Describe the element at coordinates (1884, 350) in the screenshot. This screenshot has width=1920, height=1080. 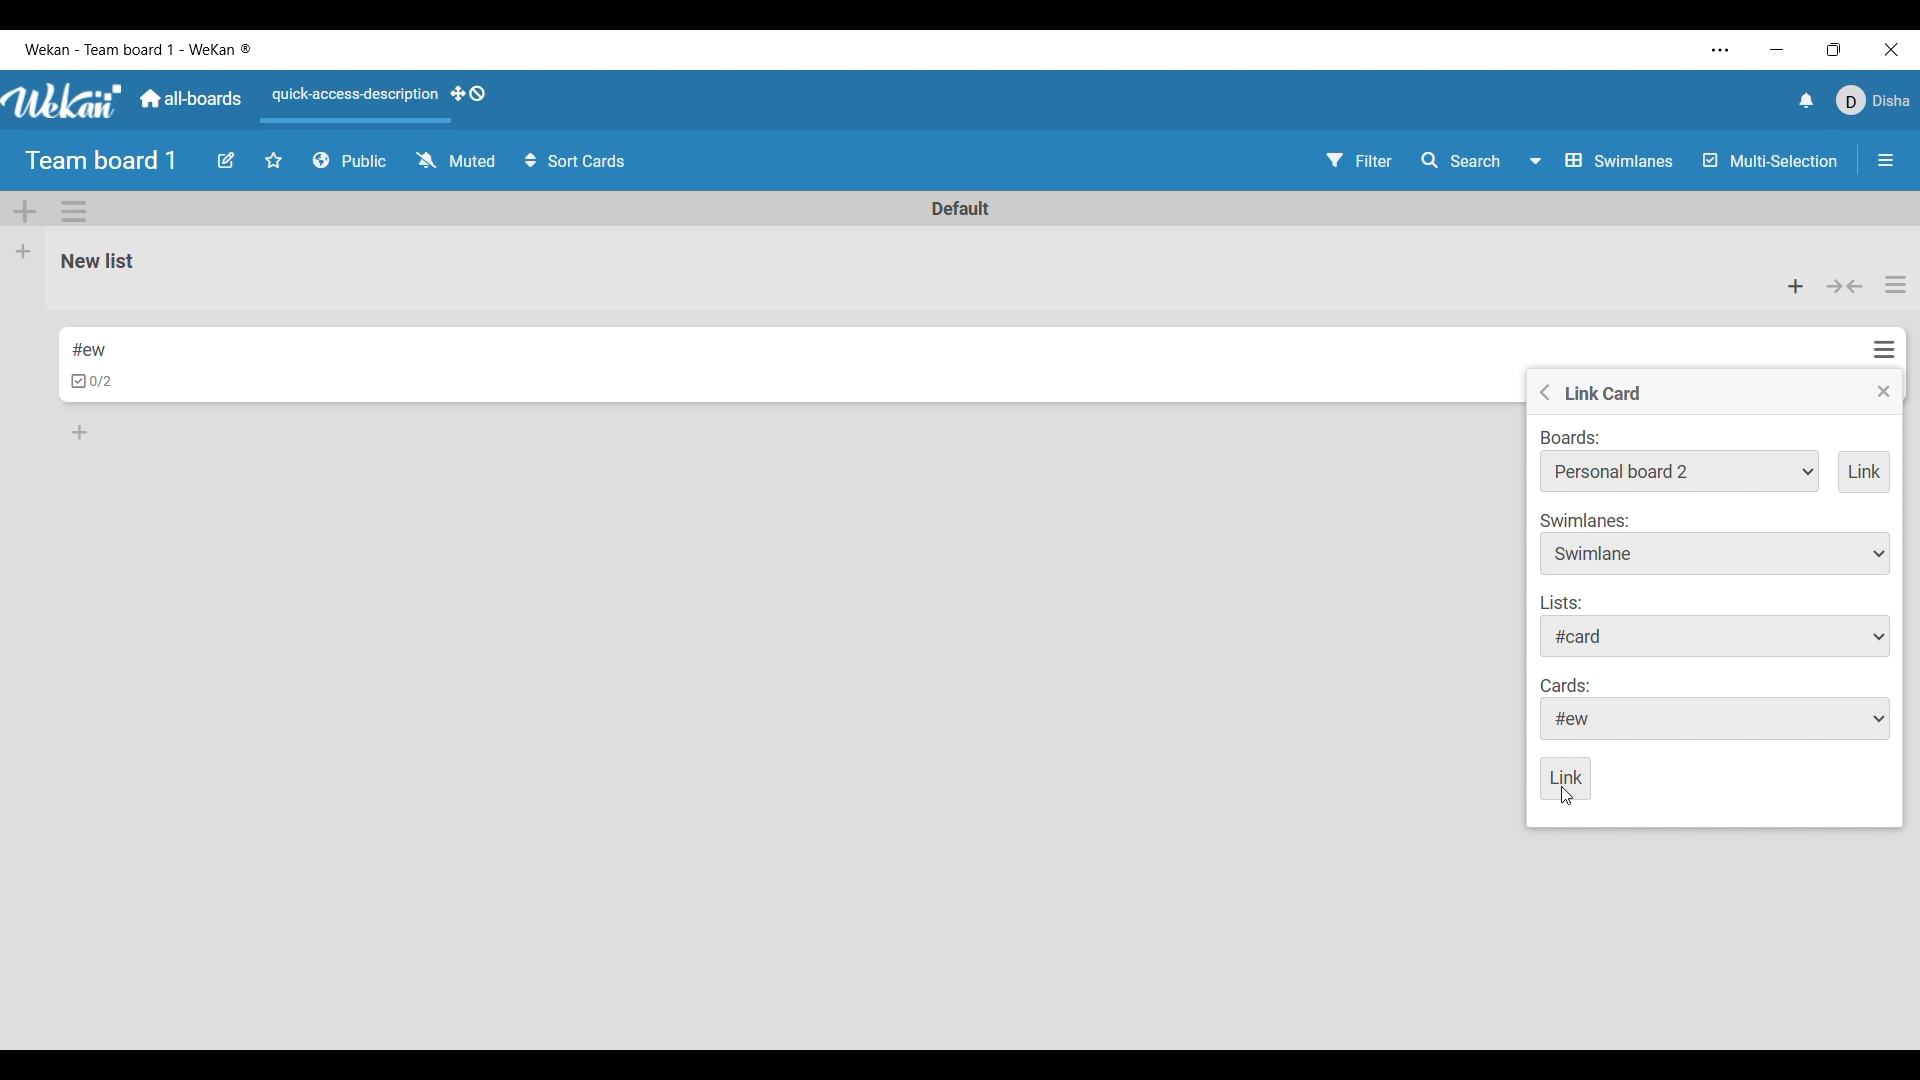
I see `Card actions` at that location.